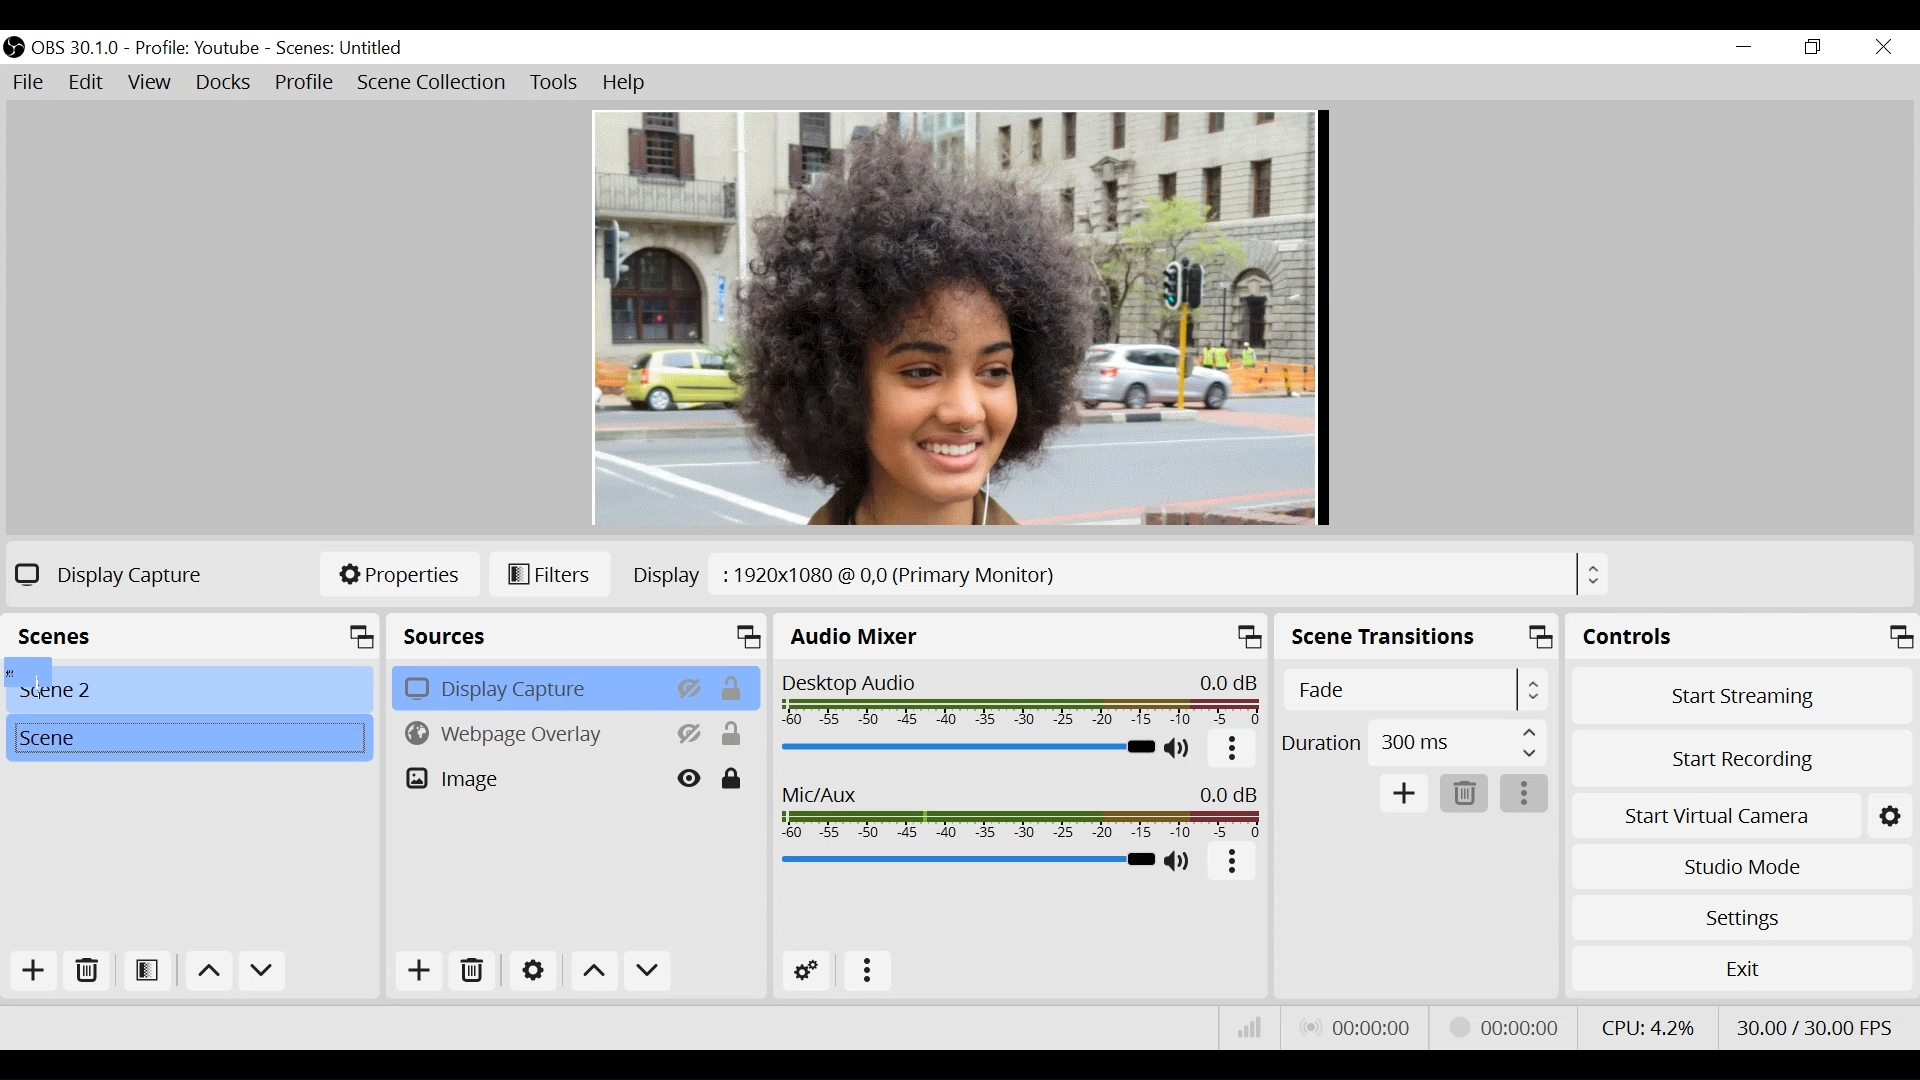  Describe the element at coordinates (85, 83) in the screenshot. I see `Edit` at that location.